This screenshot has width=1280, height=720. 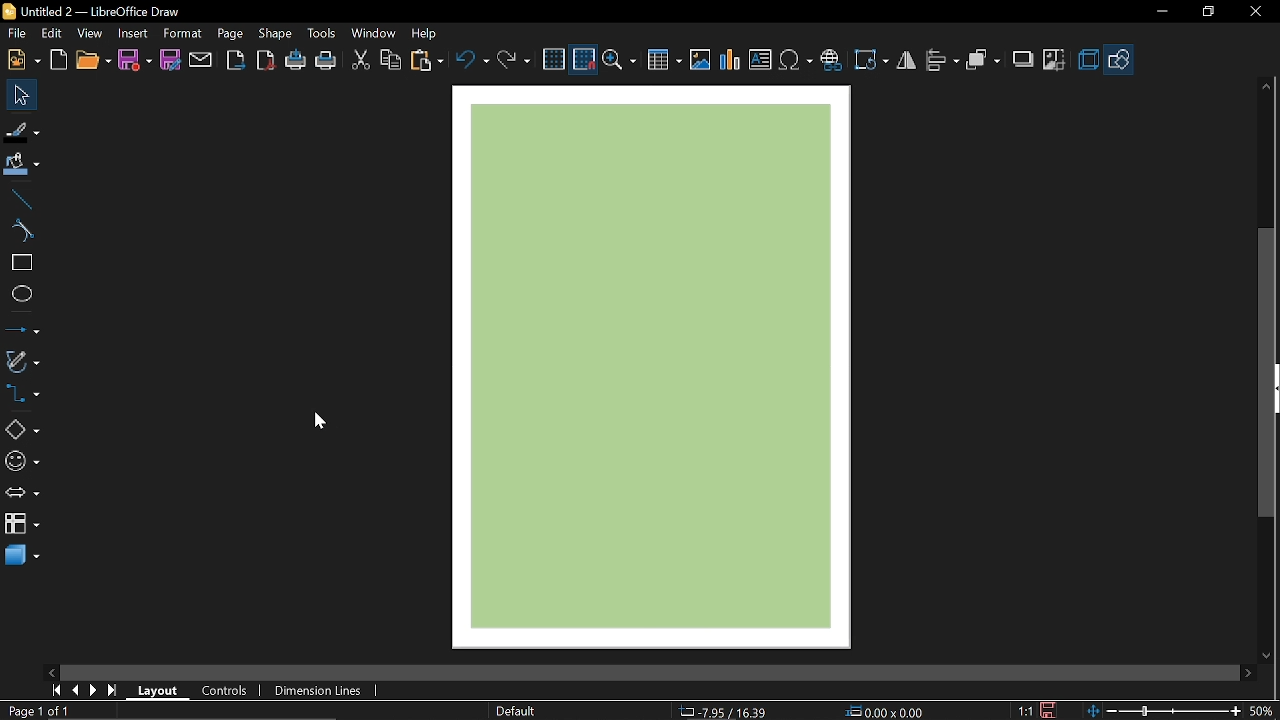 What do you see at coordinates (38, 711) in the screenshot?
I see `Current page` at bounding box center [38, 711].